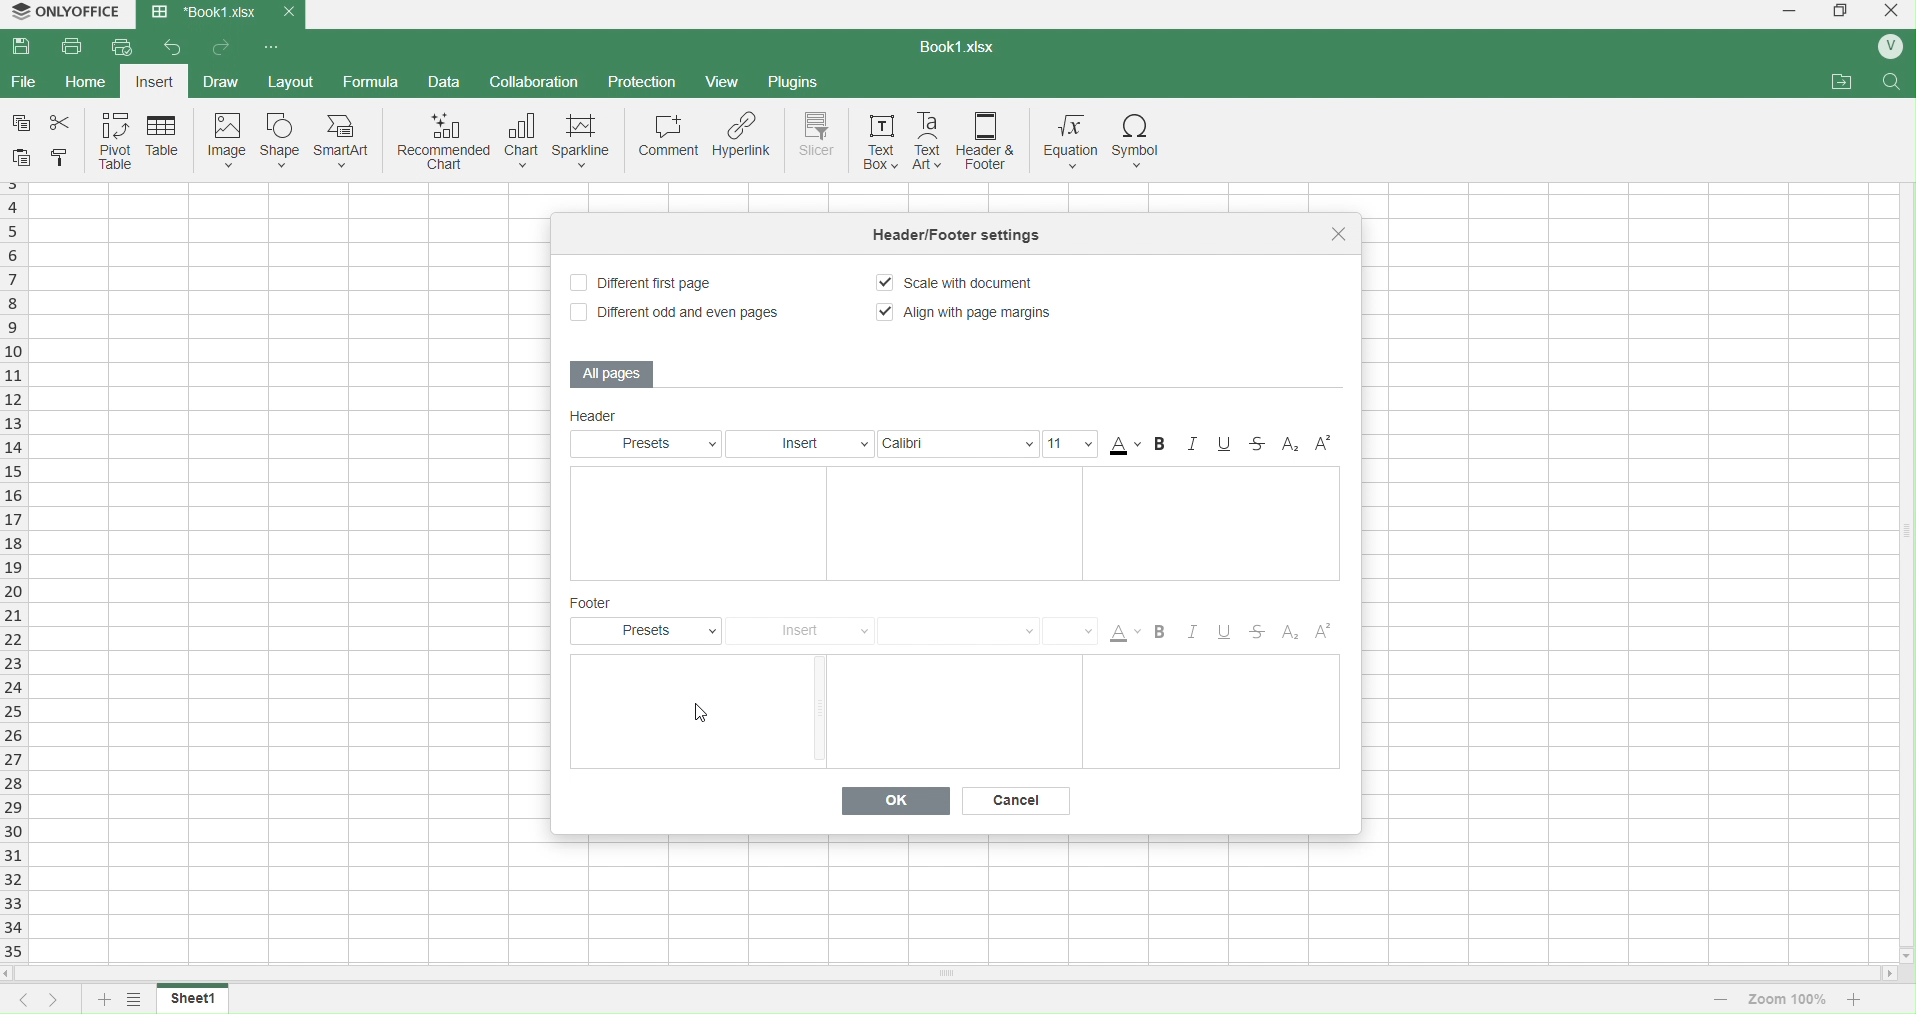 This screenshot has width=1916, height=1014. Describe the element at coordinates (371, 83) in the screenshot. I see `formula` at that location.